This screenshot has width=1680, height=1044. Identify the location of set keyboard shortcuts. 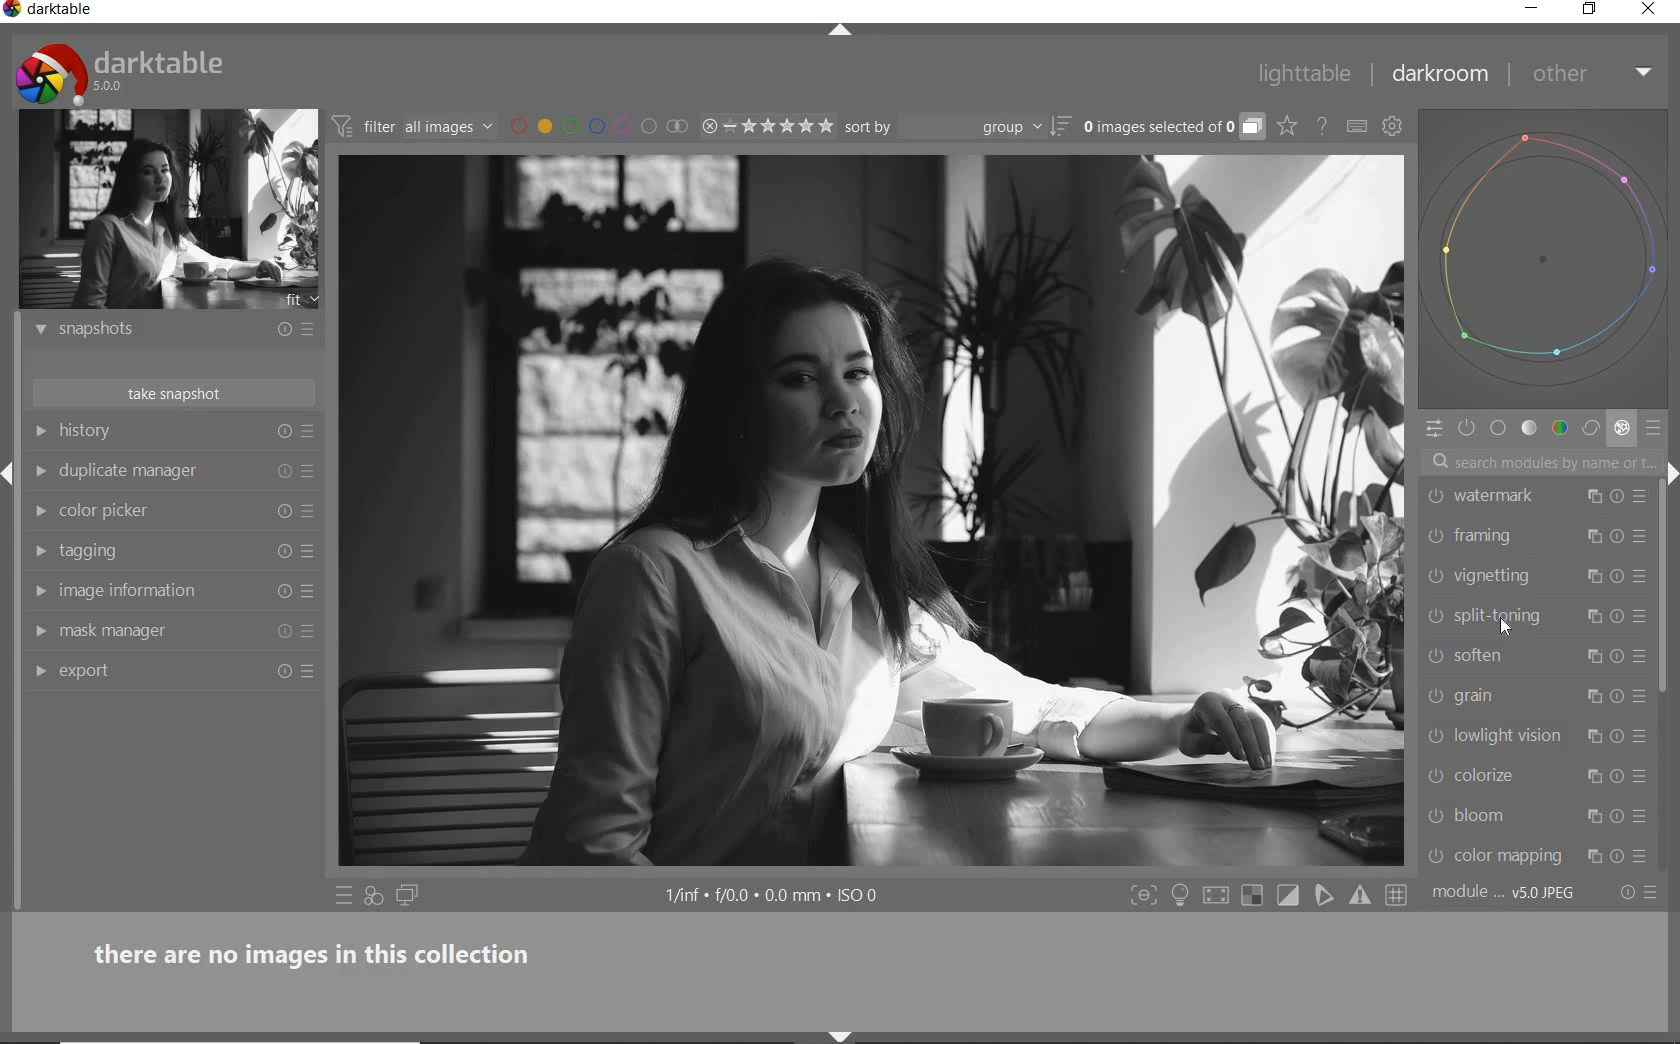
(1357, 126).